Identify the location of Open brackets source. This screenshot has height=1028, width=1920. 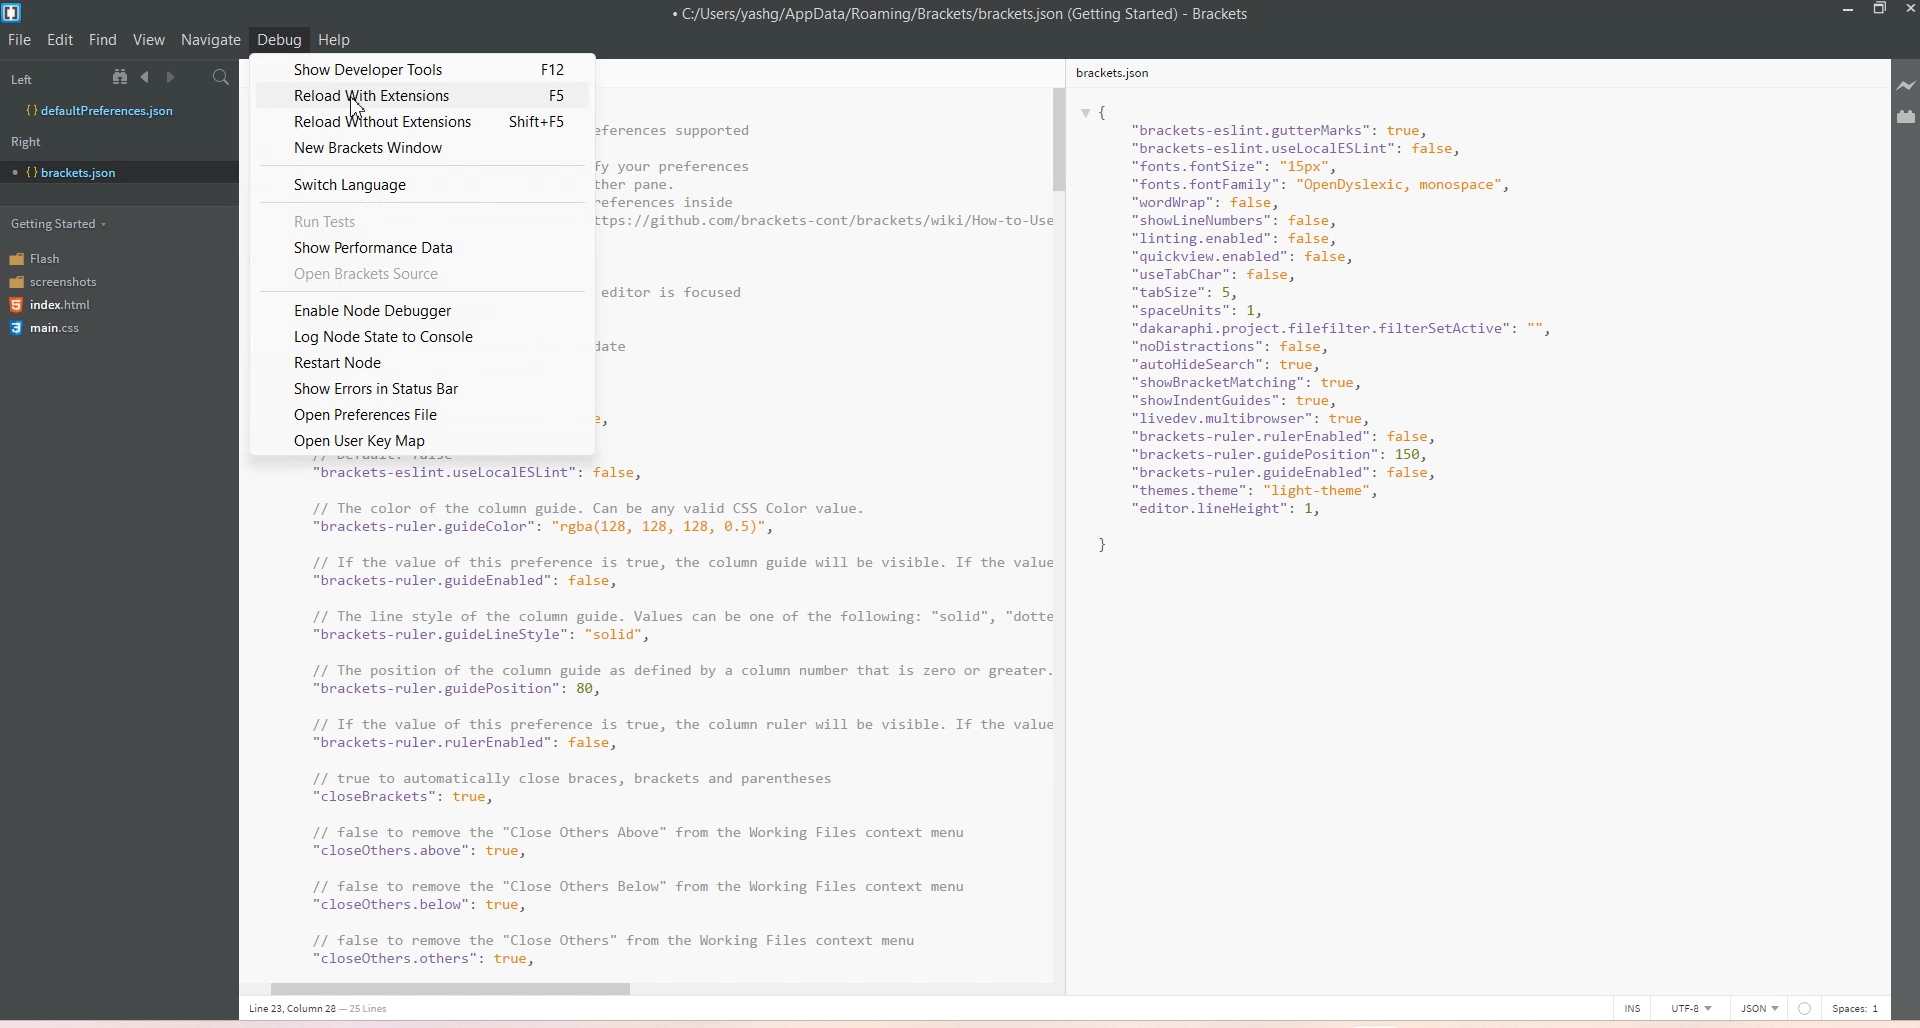
(422, 274).